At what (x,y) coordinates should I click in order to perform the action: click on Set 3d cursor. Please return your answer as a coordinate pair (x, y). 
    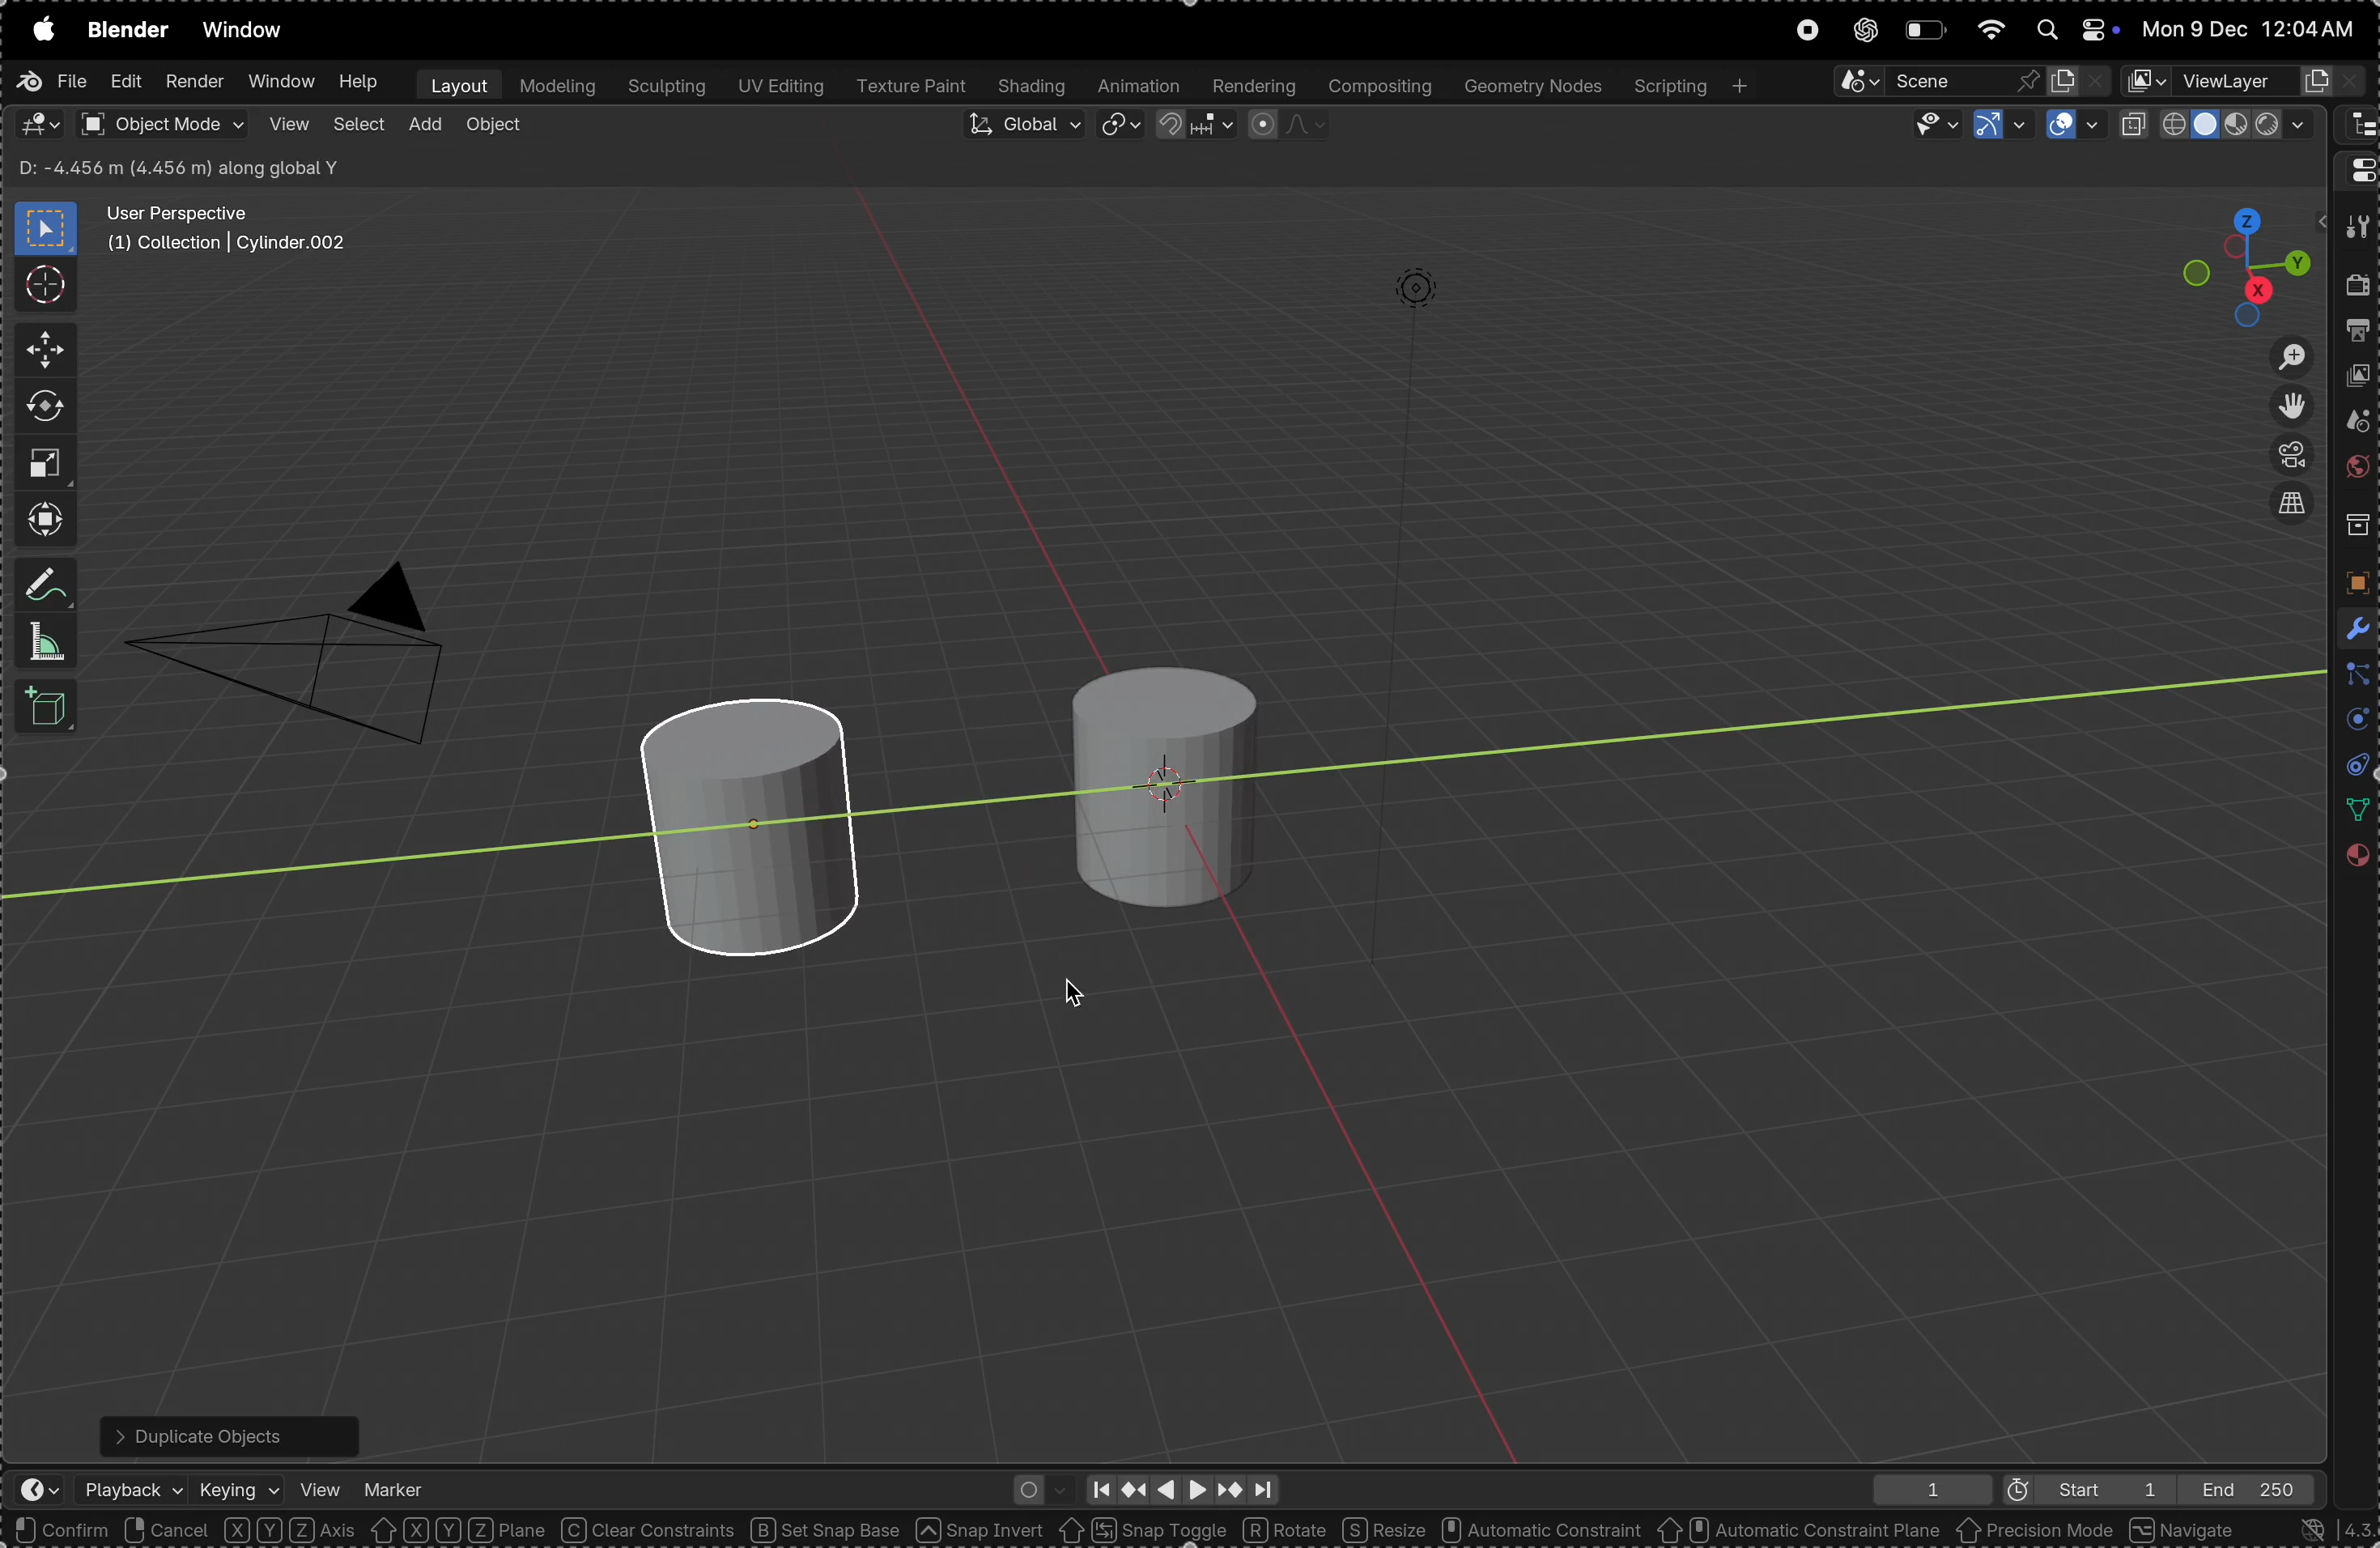
    Looking at the image, I should click on (383, 1530).